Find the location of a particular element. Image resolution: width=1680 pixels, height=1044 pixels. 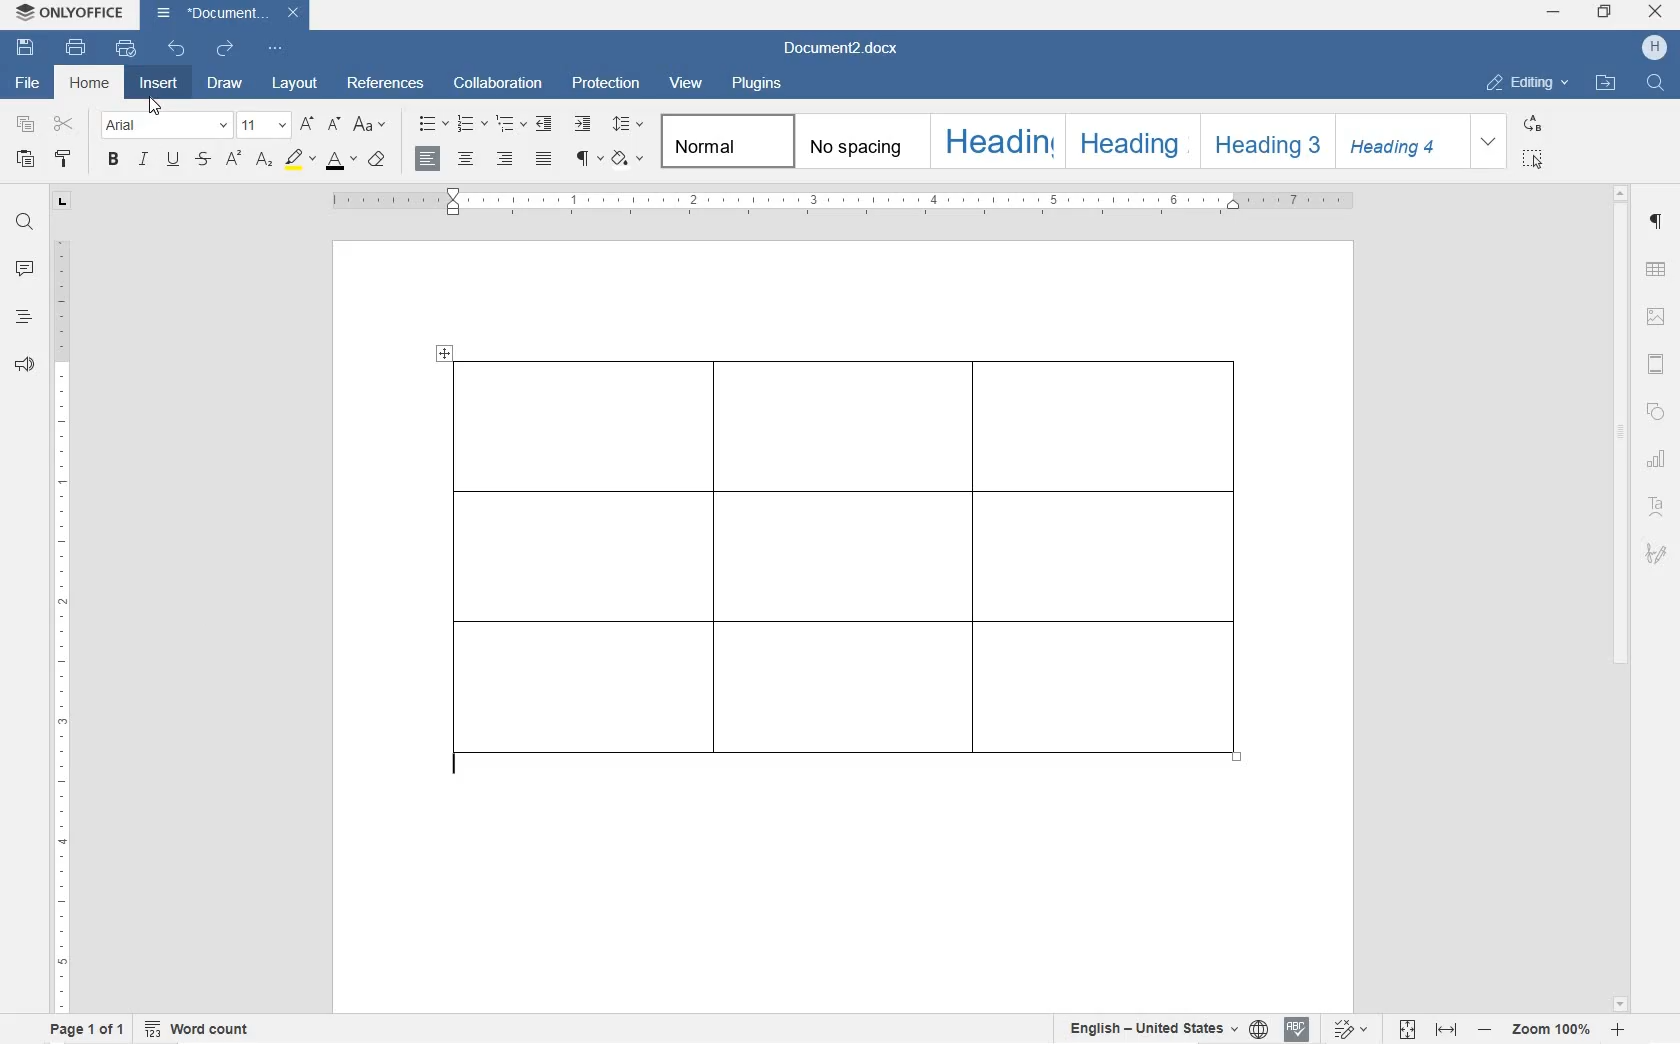

decrease indent is located at coordinates (543, 123).